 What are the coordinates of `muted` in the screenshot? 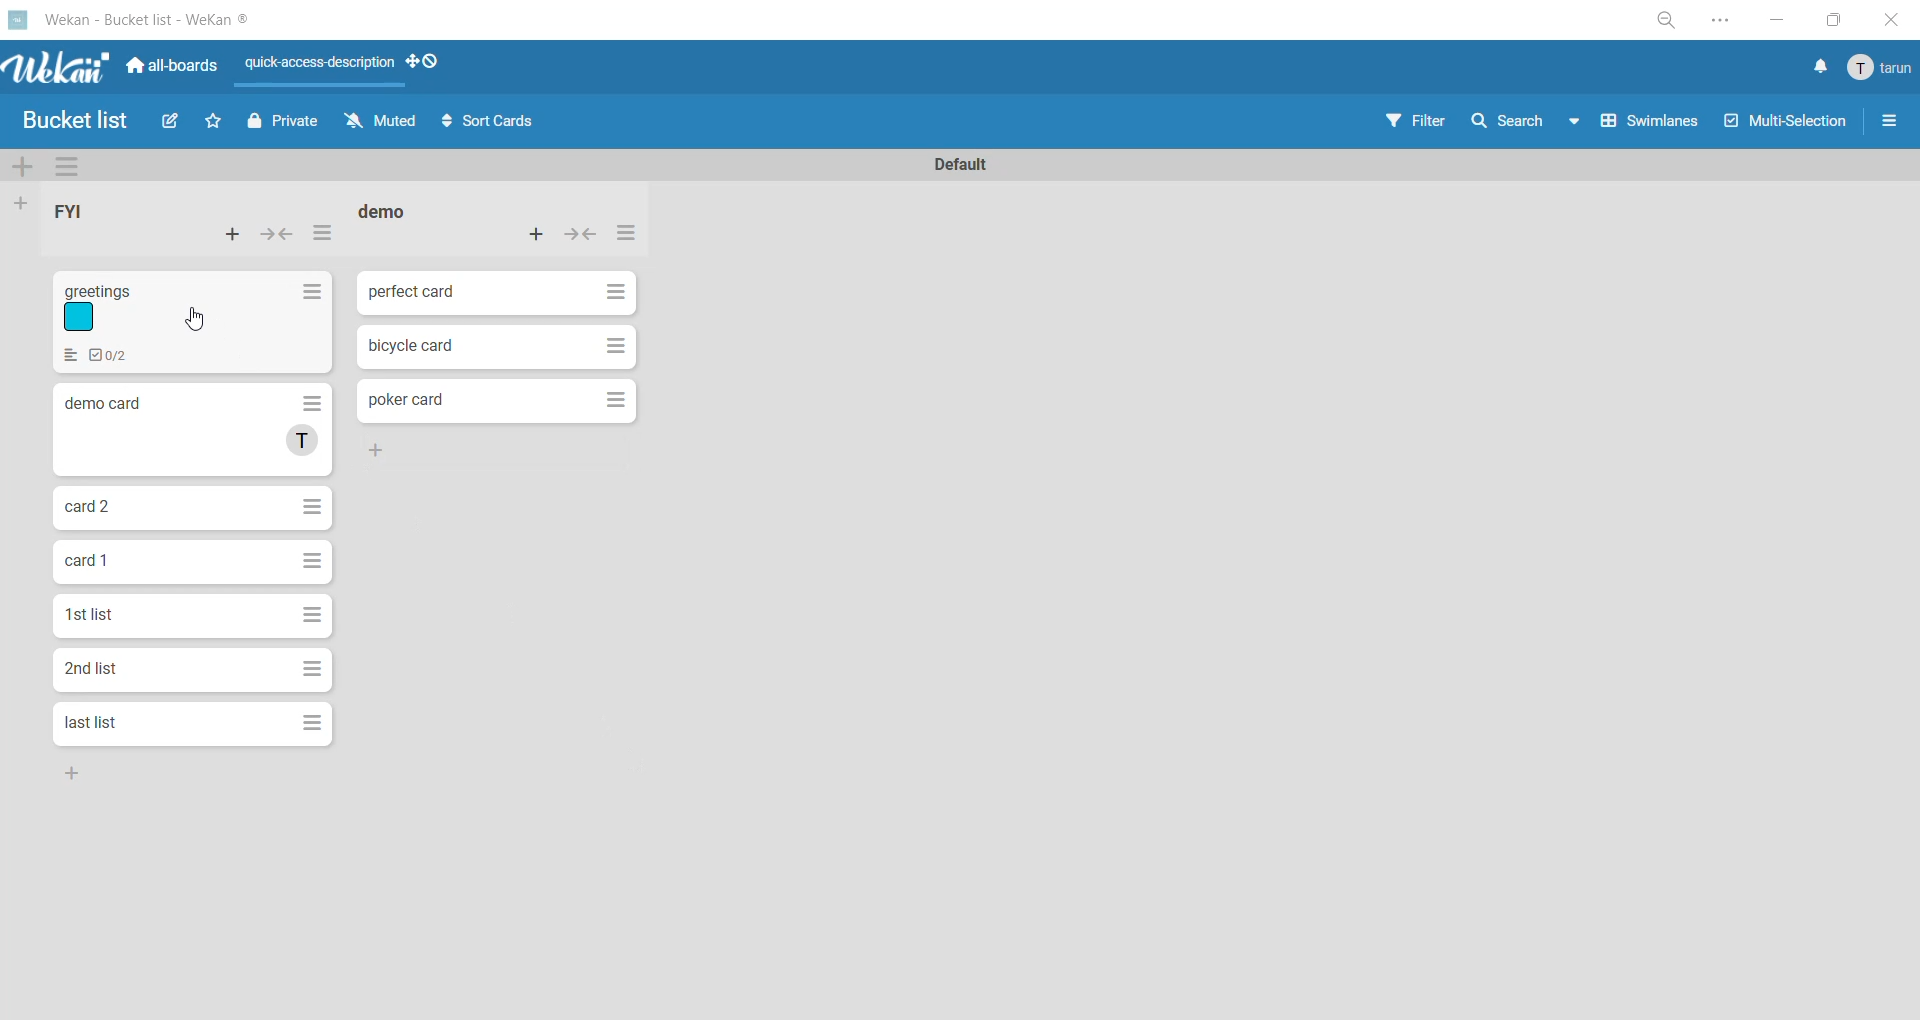 It's located at (381, 119).